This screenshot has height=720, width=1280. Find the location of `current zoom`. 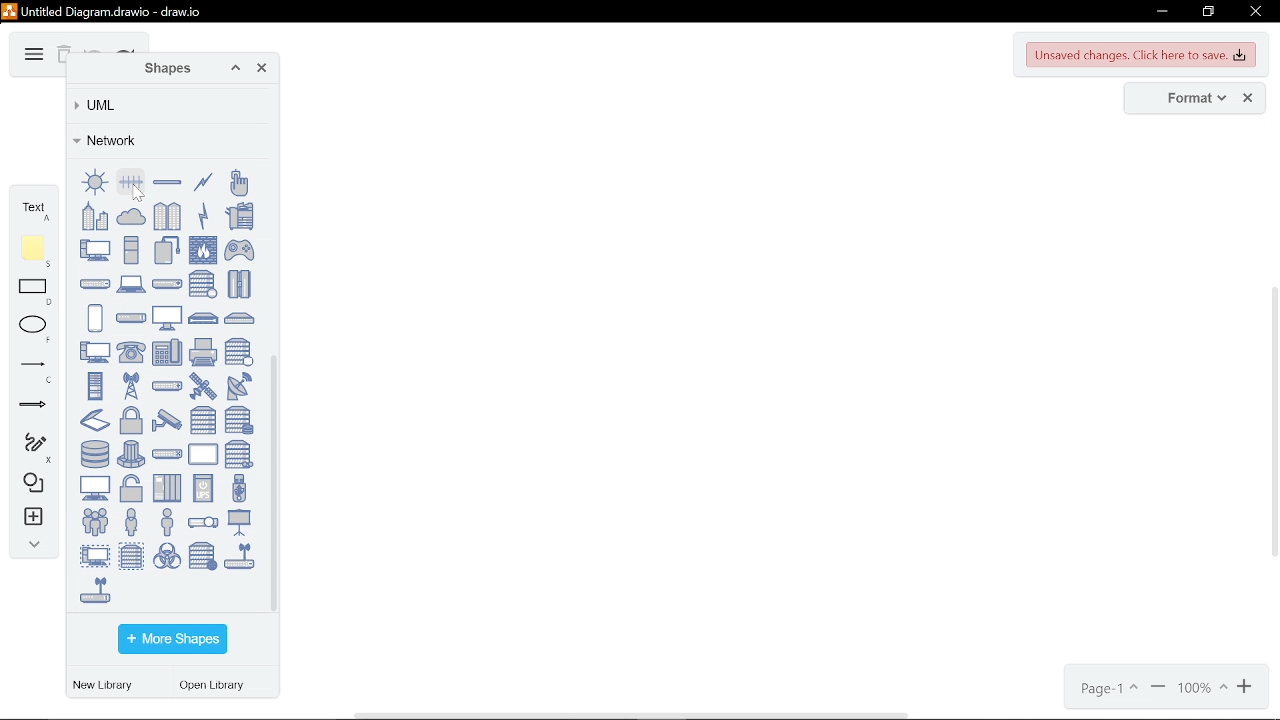

current zoom is located at coordinates (1203, 689).